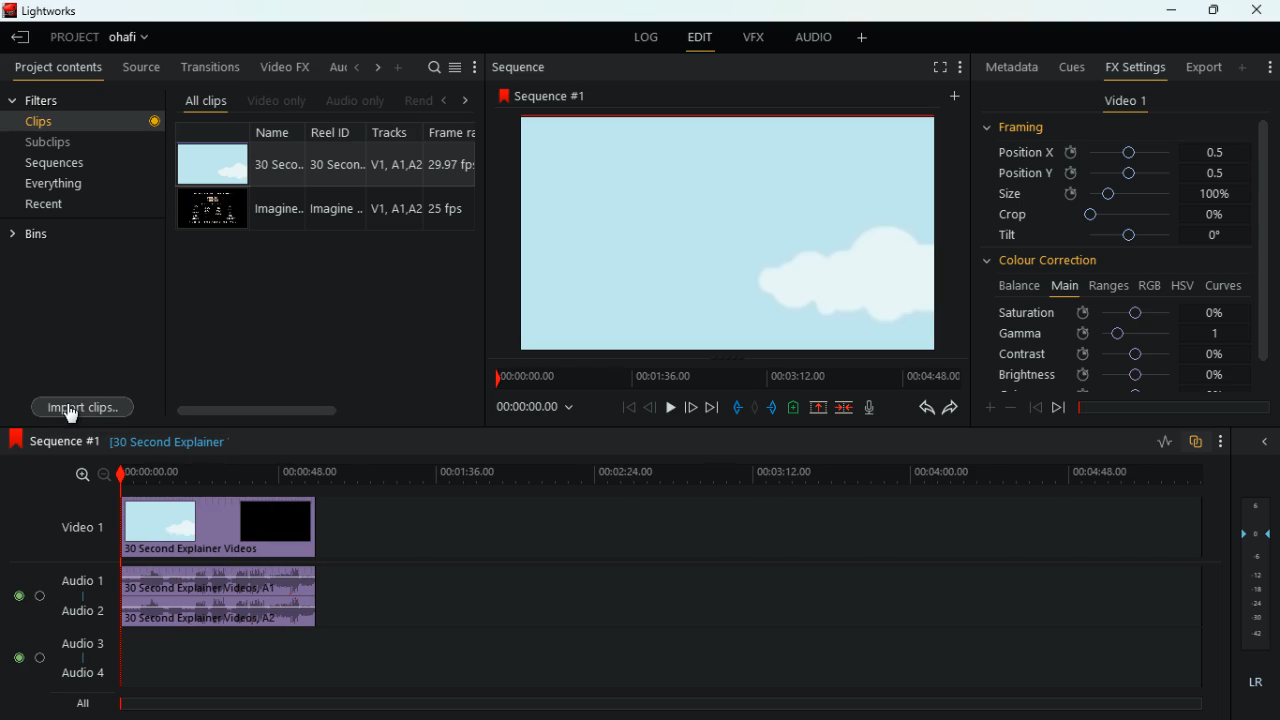 This screenshot has height=720, width=1280. I want to click on sequence, so click(518, 67).